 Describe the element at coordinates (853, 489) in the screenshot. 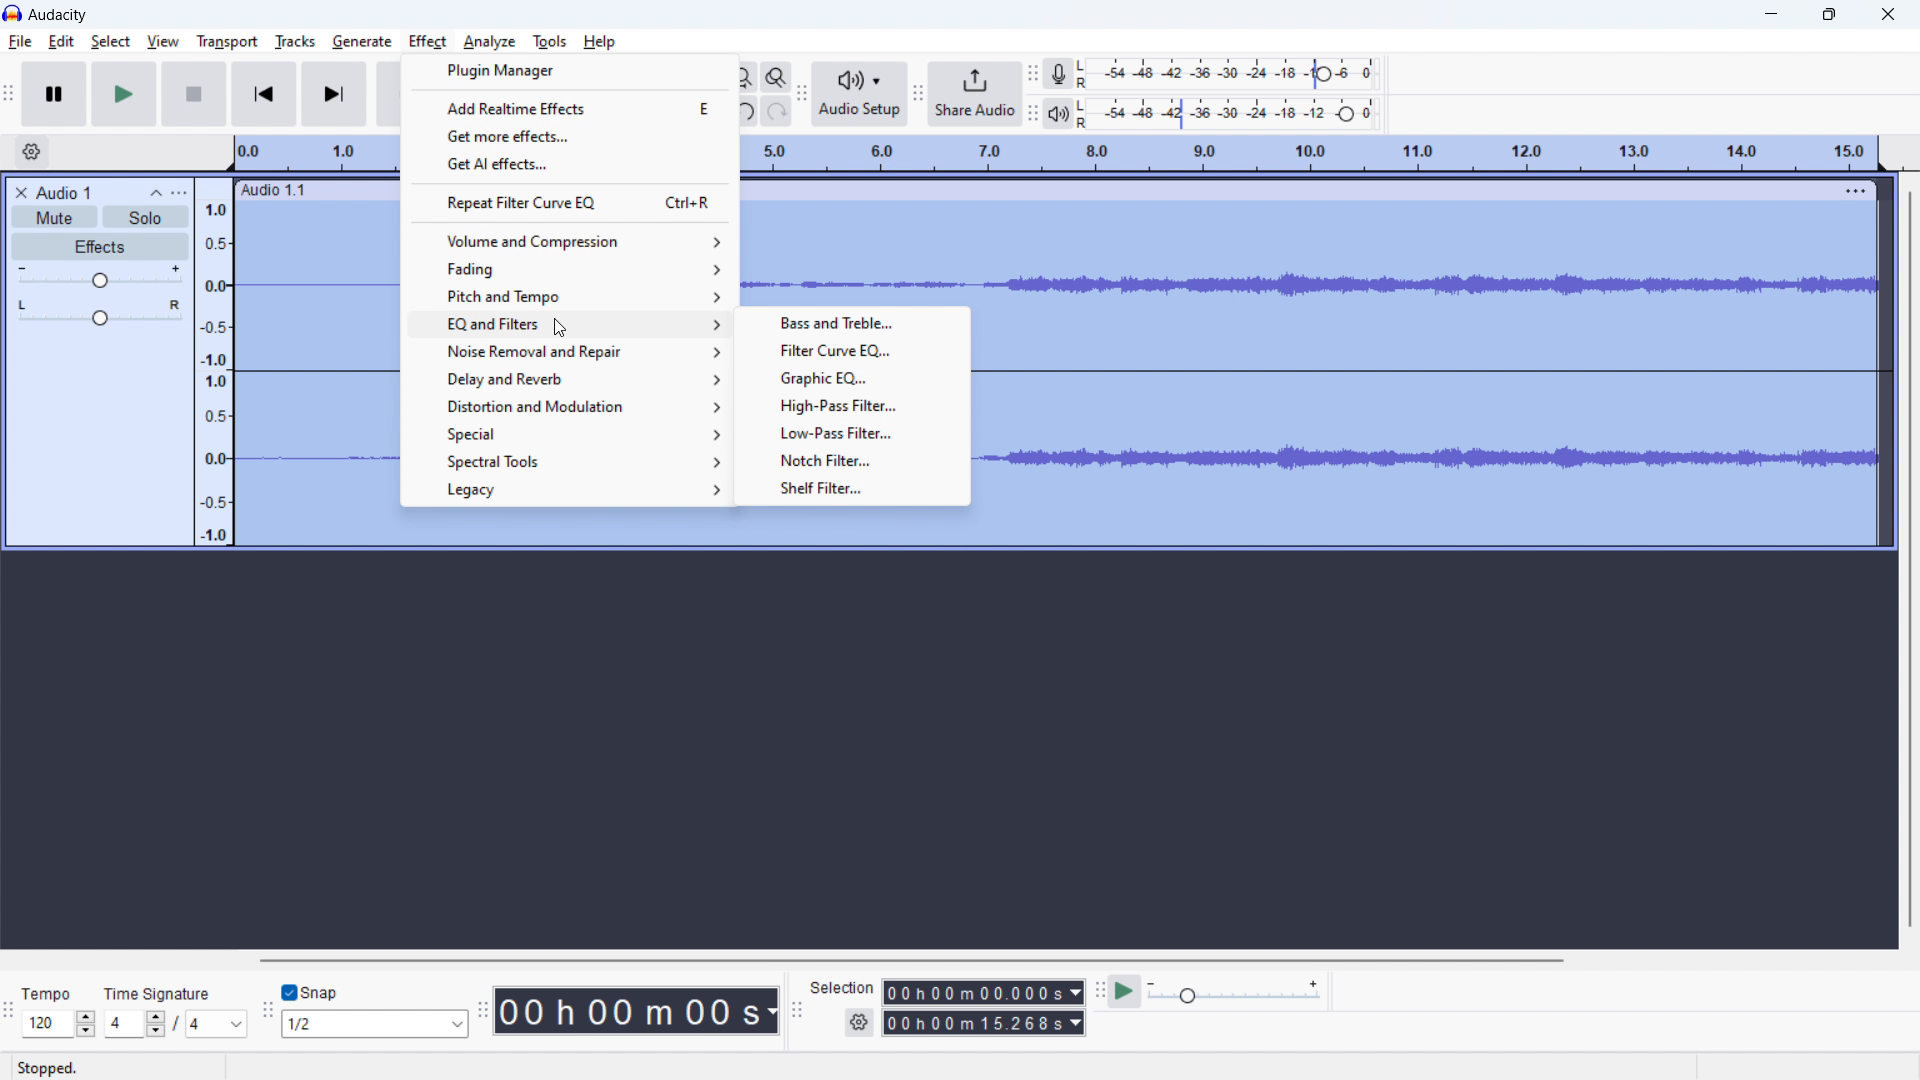

I see `shelf filter` at that location.